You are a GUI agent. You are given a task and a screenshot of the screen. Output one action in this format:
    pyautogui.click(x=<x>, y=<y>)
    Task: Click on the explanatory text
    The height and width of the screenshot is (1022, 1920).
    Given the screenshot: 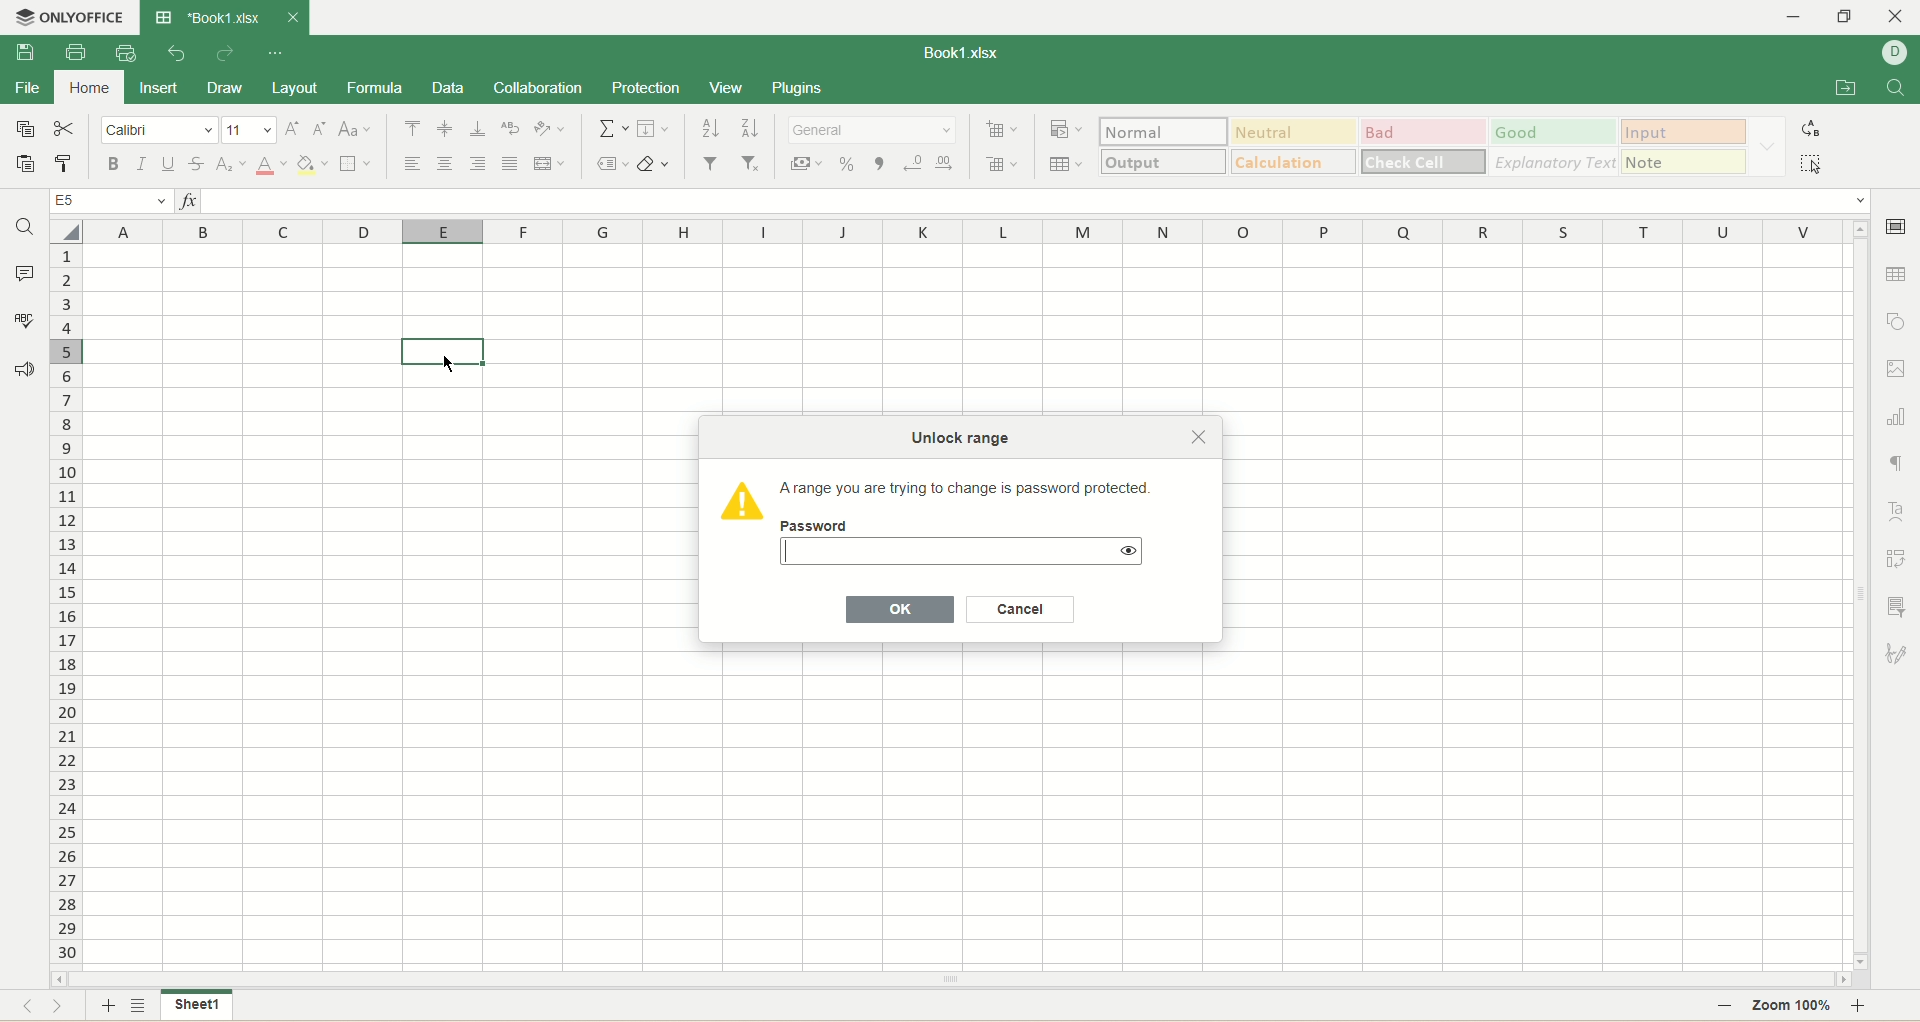 What is the action you would take?
    pyautogui.click(x=1554, y=164)
    